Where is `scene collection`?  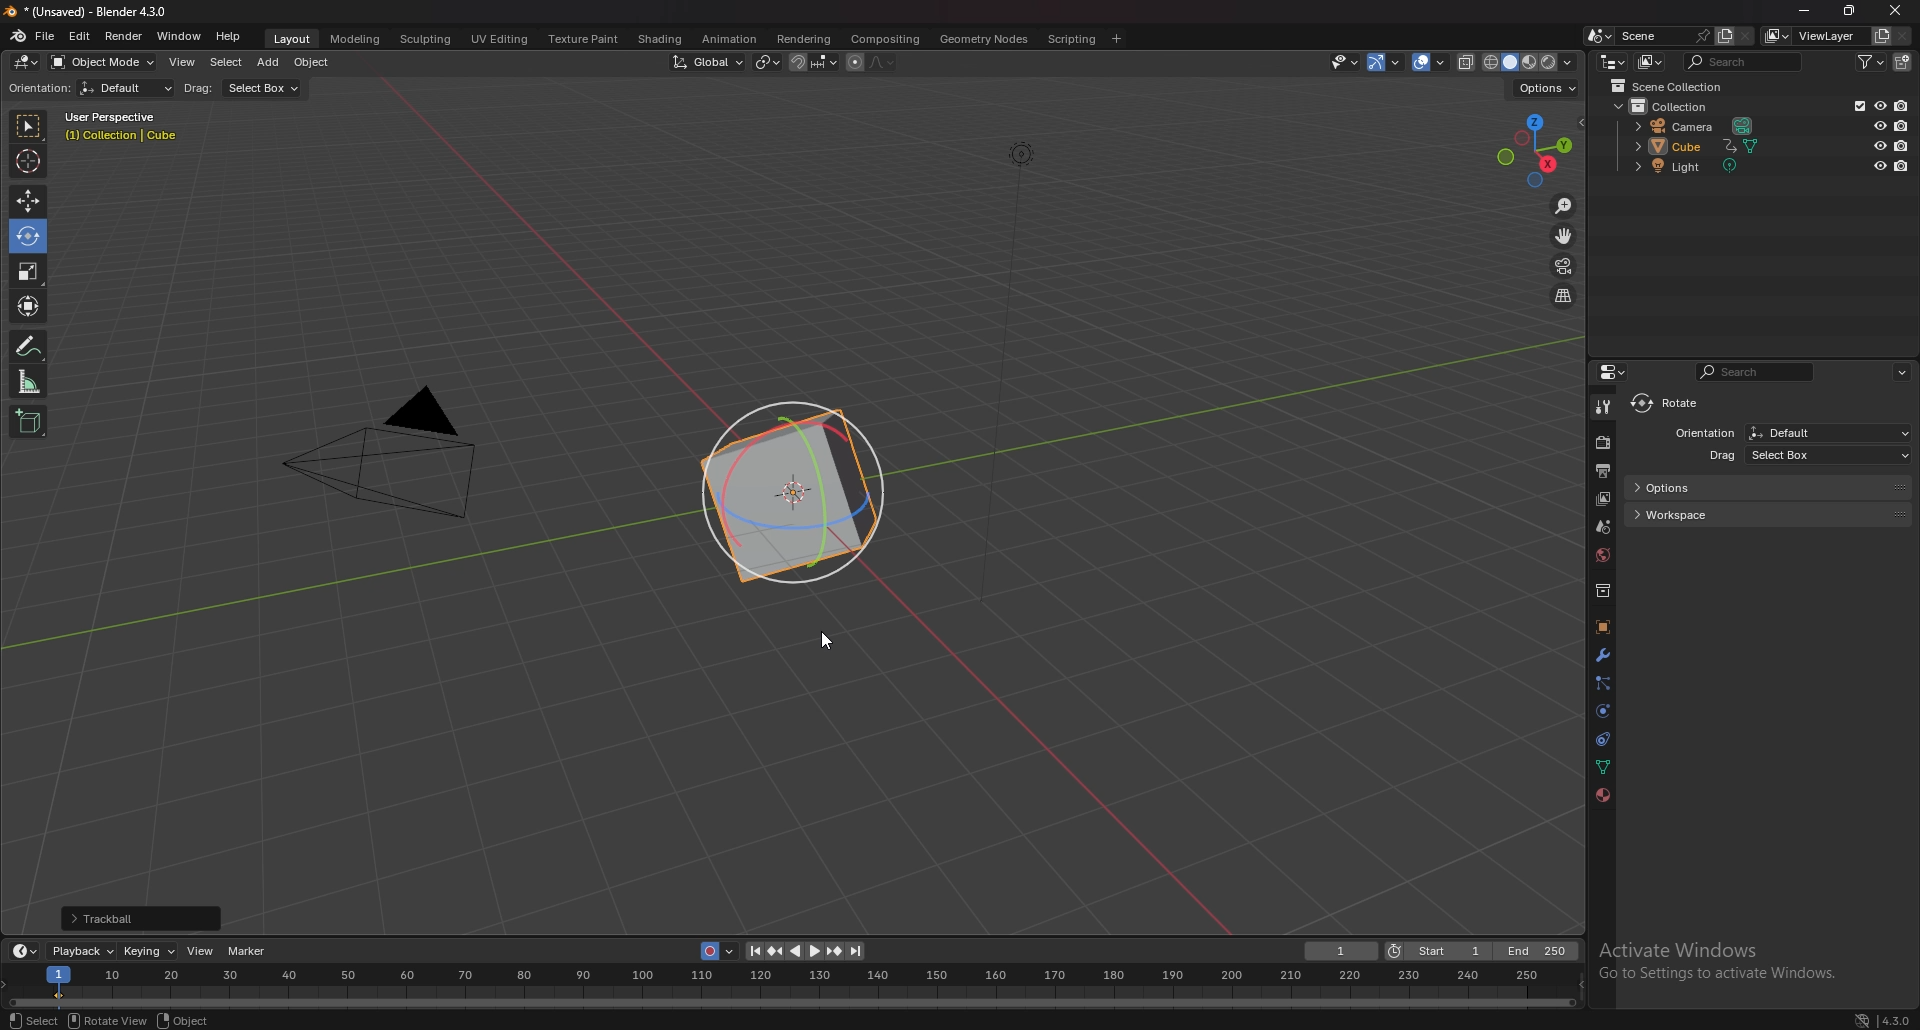 scene collection is located at coordinates (1672, 86).